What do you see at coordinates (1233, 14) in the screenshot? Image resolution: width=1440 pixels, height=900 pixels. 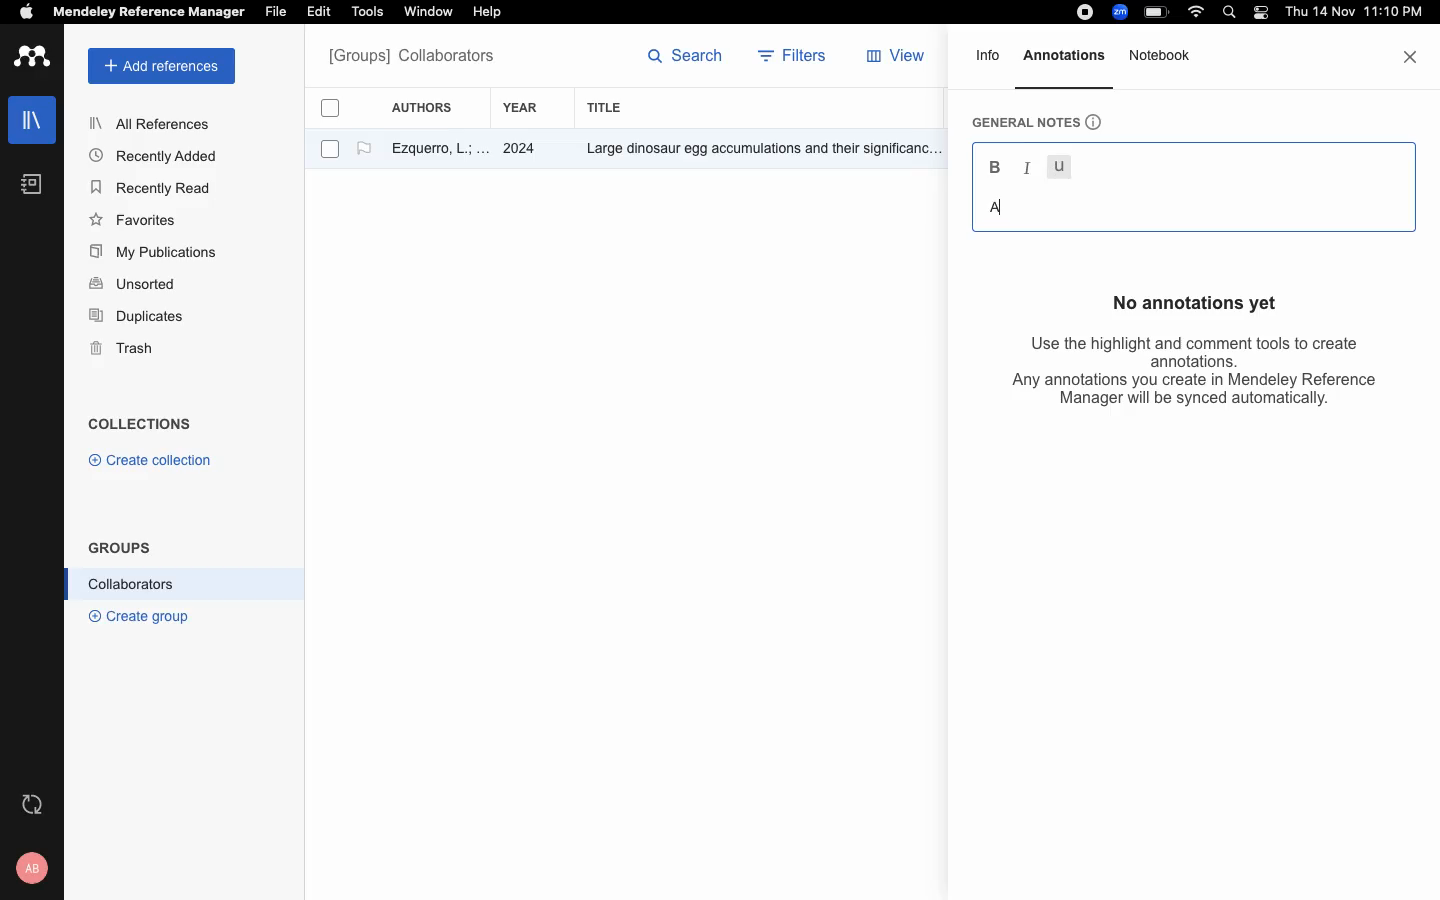 I see `search` at bounding box center [1233, 14].